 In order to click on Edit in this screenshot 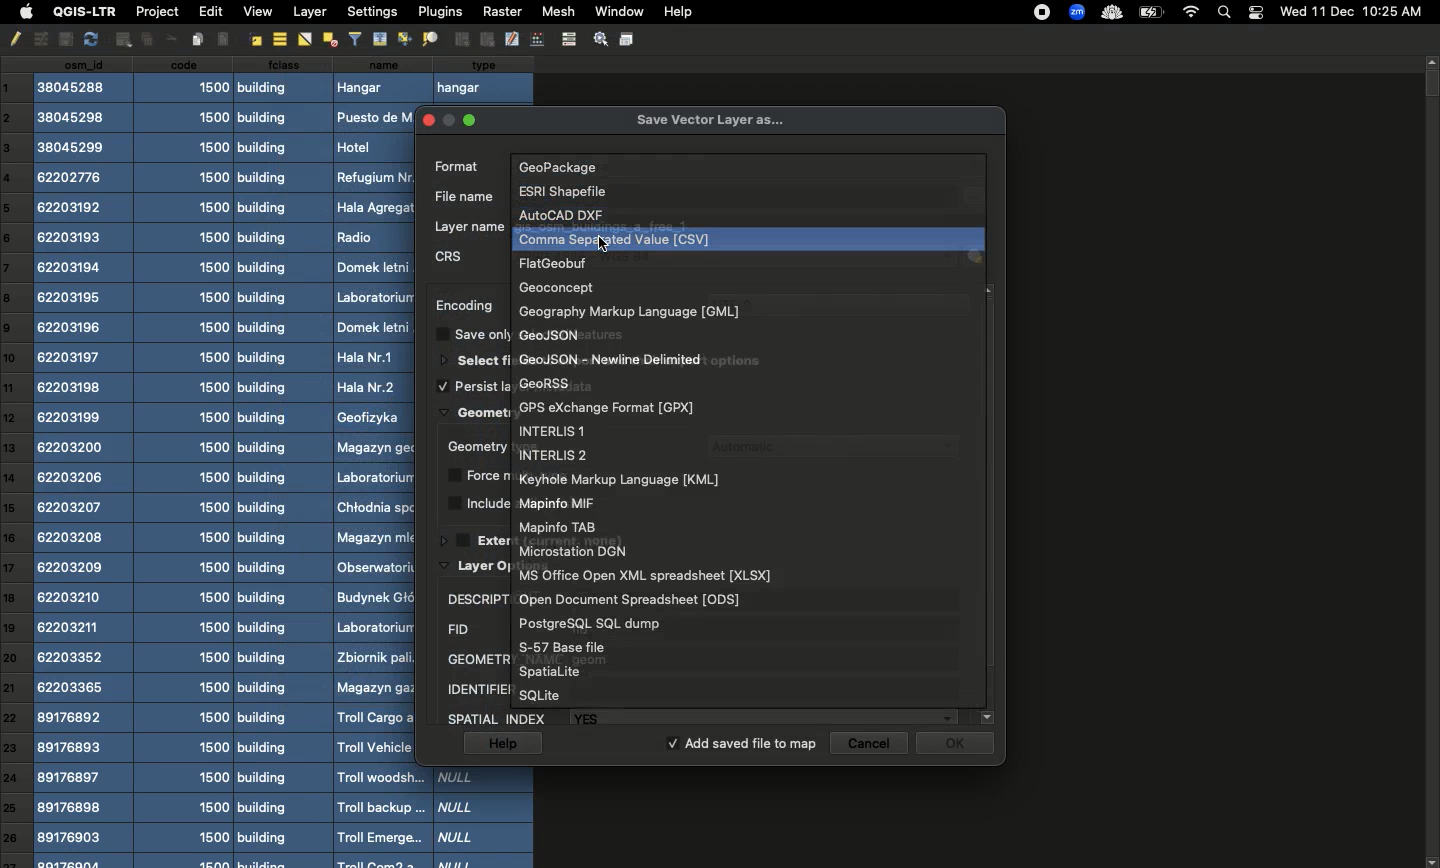, I will do `click(208, 11)`.